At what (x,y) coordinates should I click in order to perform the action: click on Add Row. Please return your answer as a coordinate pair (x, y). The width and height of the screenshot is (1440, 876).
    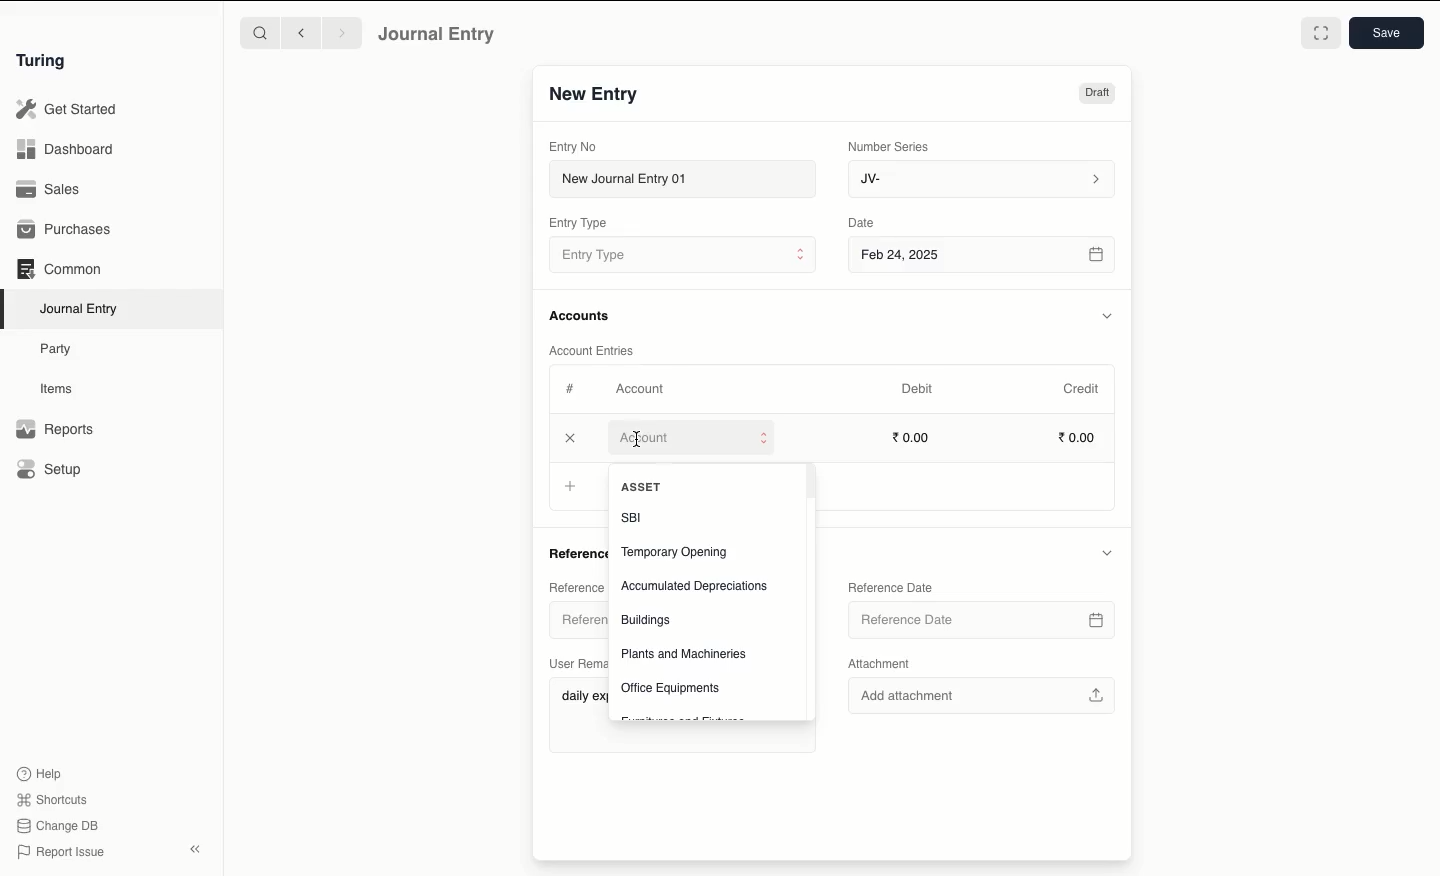
    Looking at the image, I should click on (644, 439).